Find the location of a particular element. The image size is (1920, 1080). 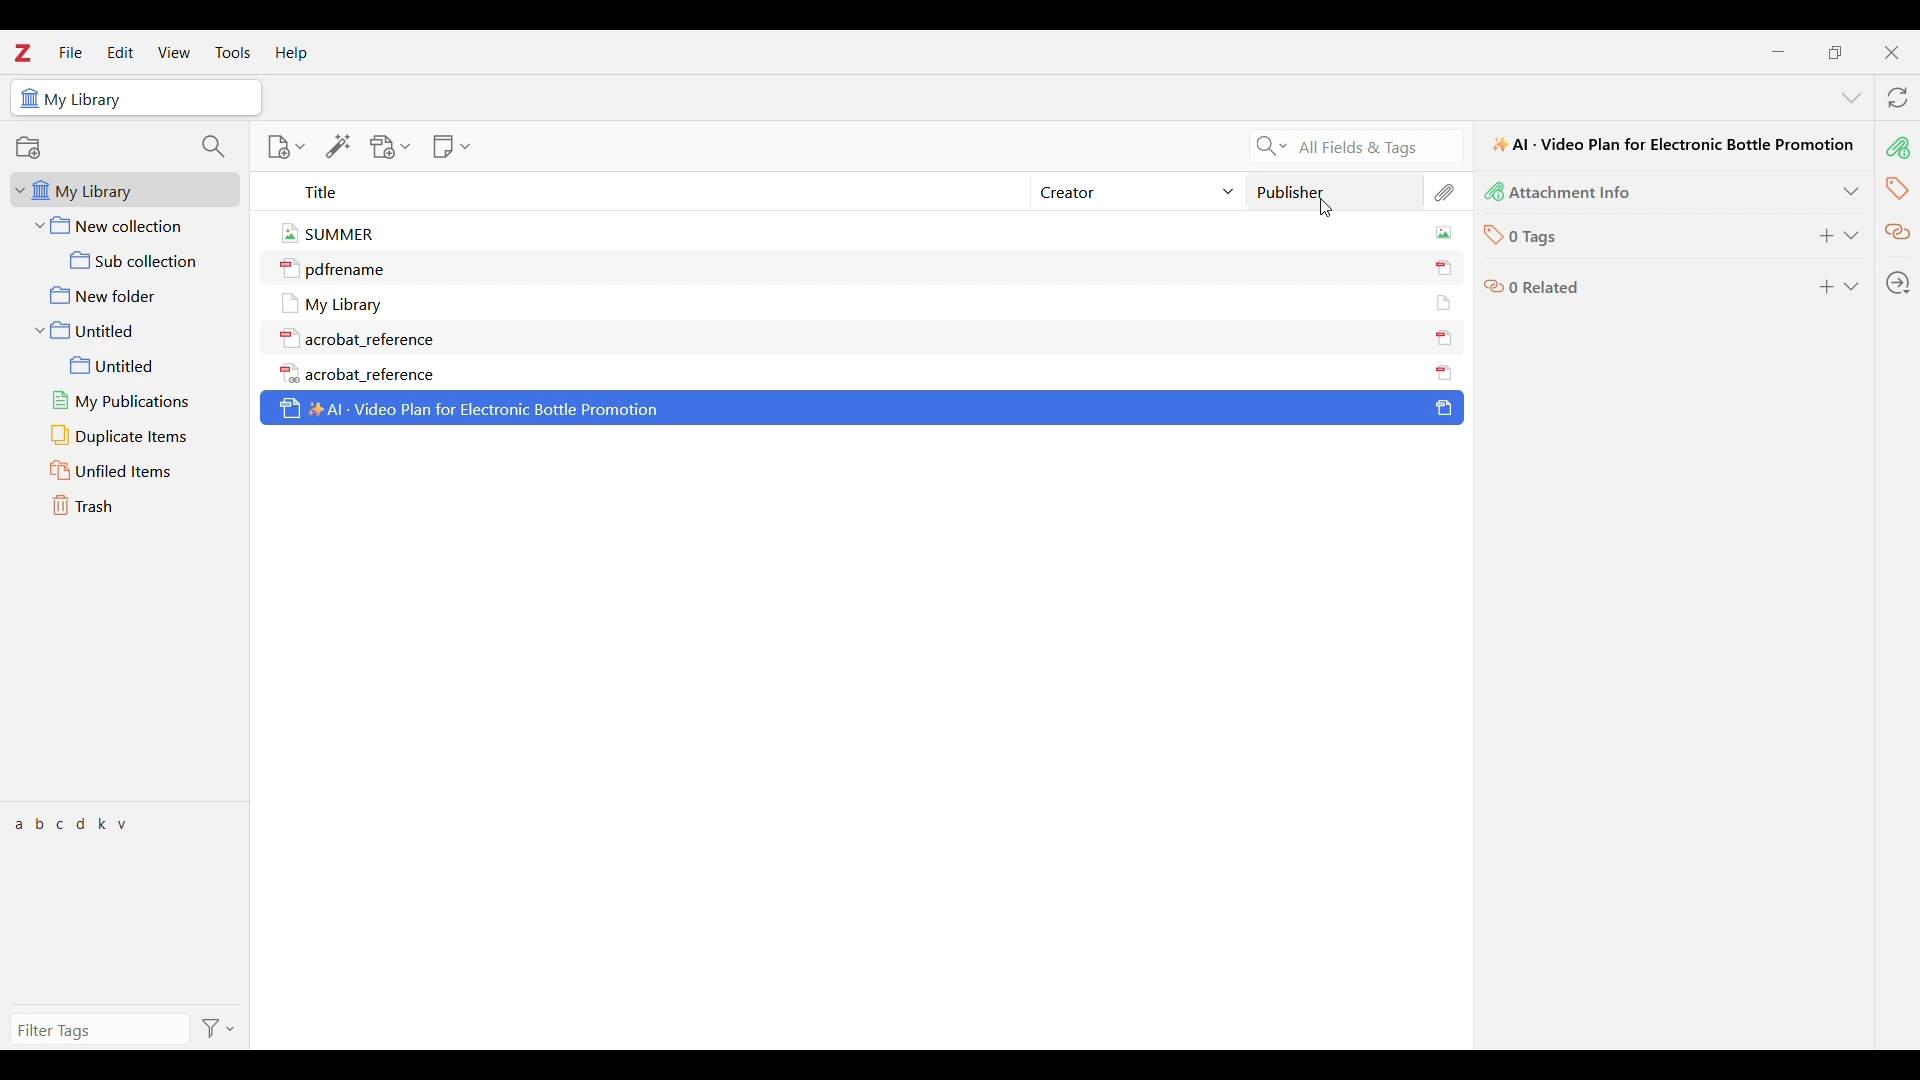

Edit menu is located at coordinates (121, 52).